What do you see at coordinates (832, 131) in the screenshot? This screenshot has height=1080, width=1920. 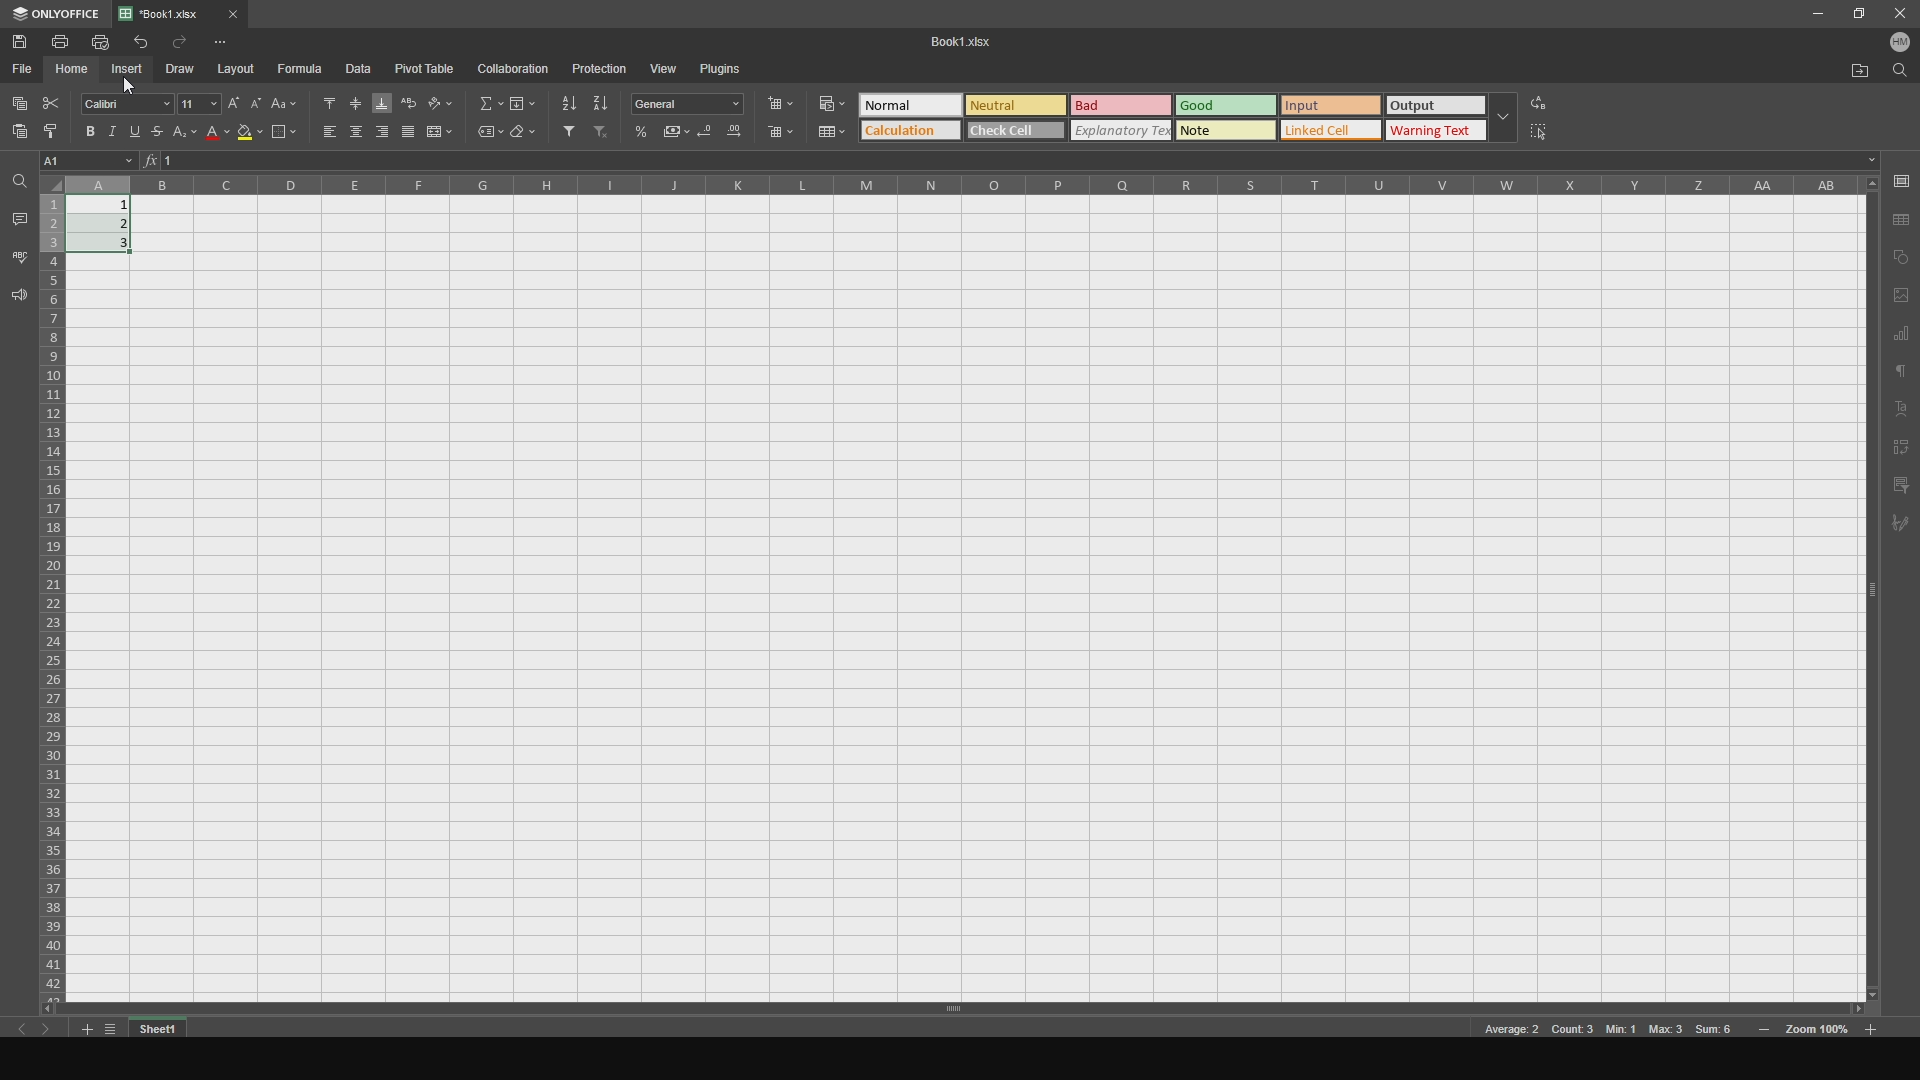 I see `` at bounding box center [832, 131].